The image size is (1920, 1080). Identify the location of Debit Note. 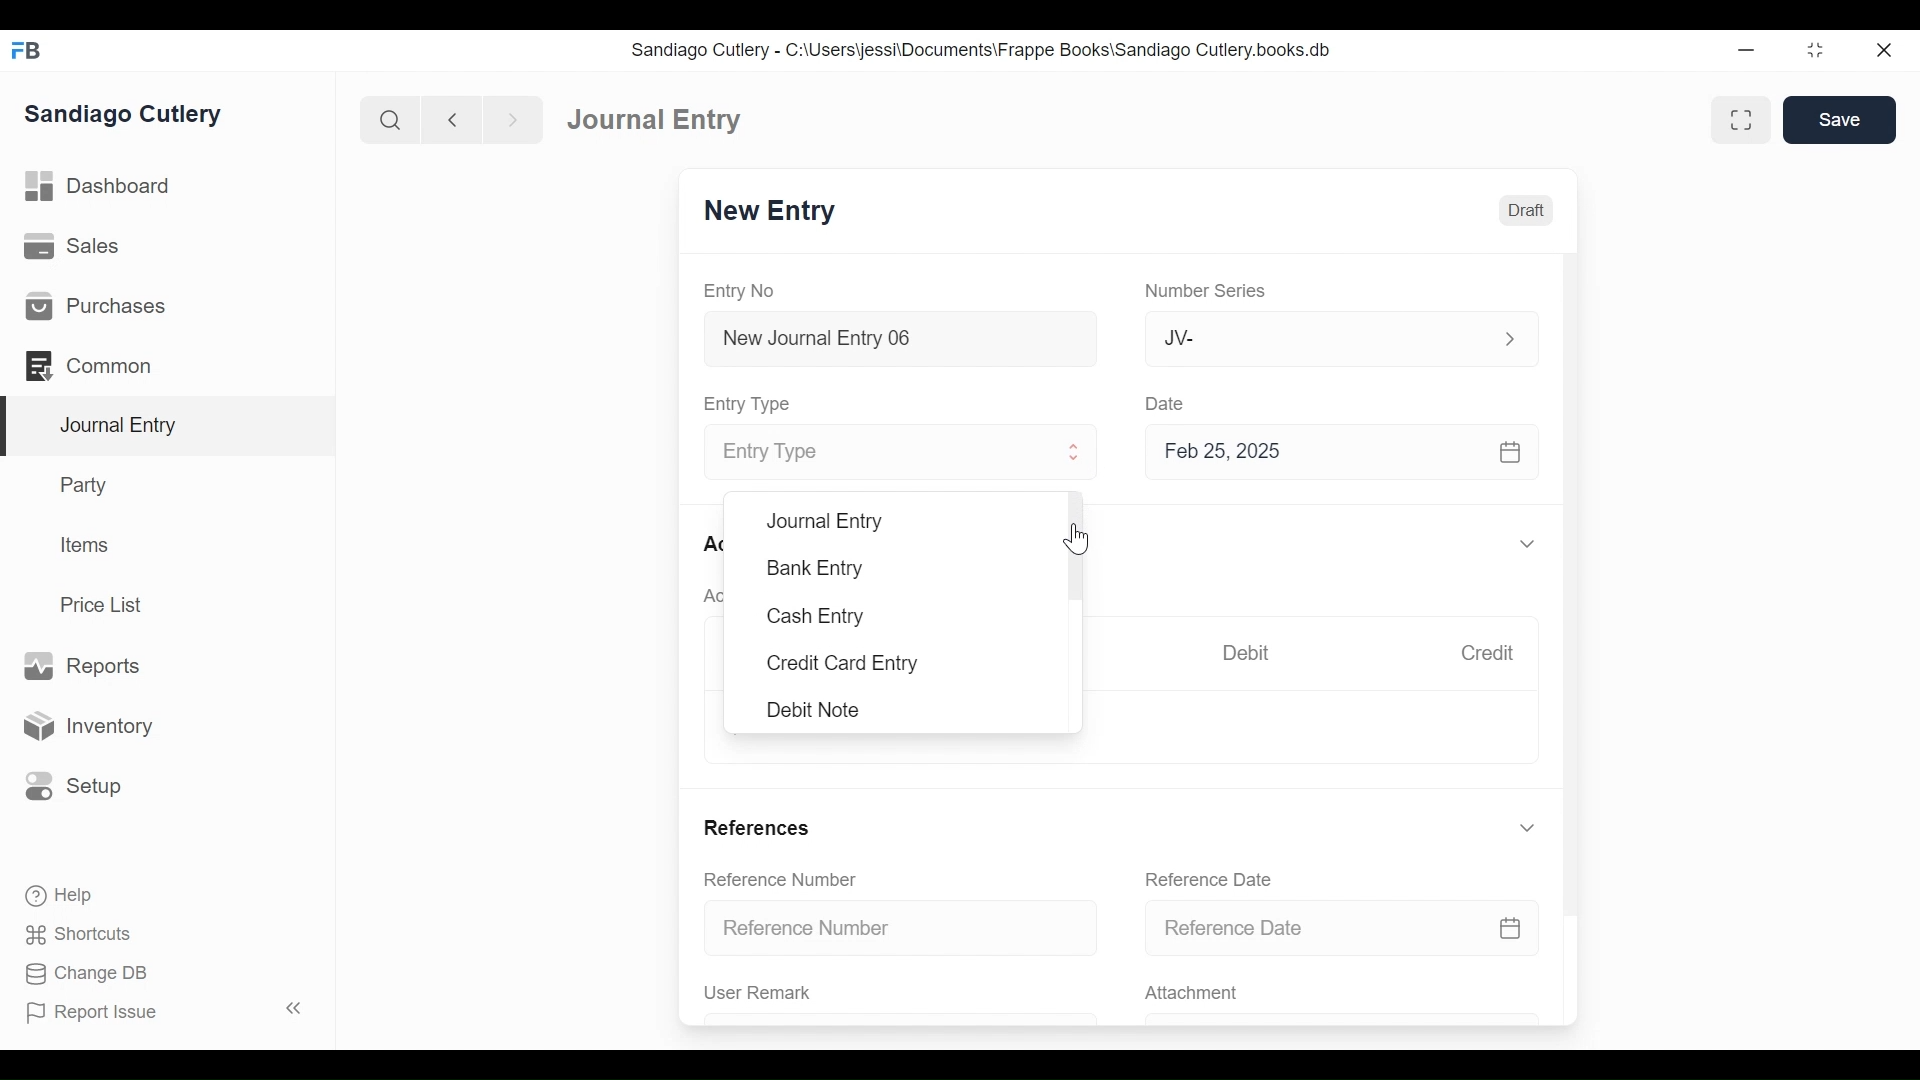
(816, 710).